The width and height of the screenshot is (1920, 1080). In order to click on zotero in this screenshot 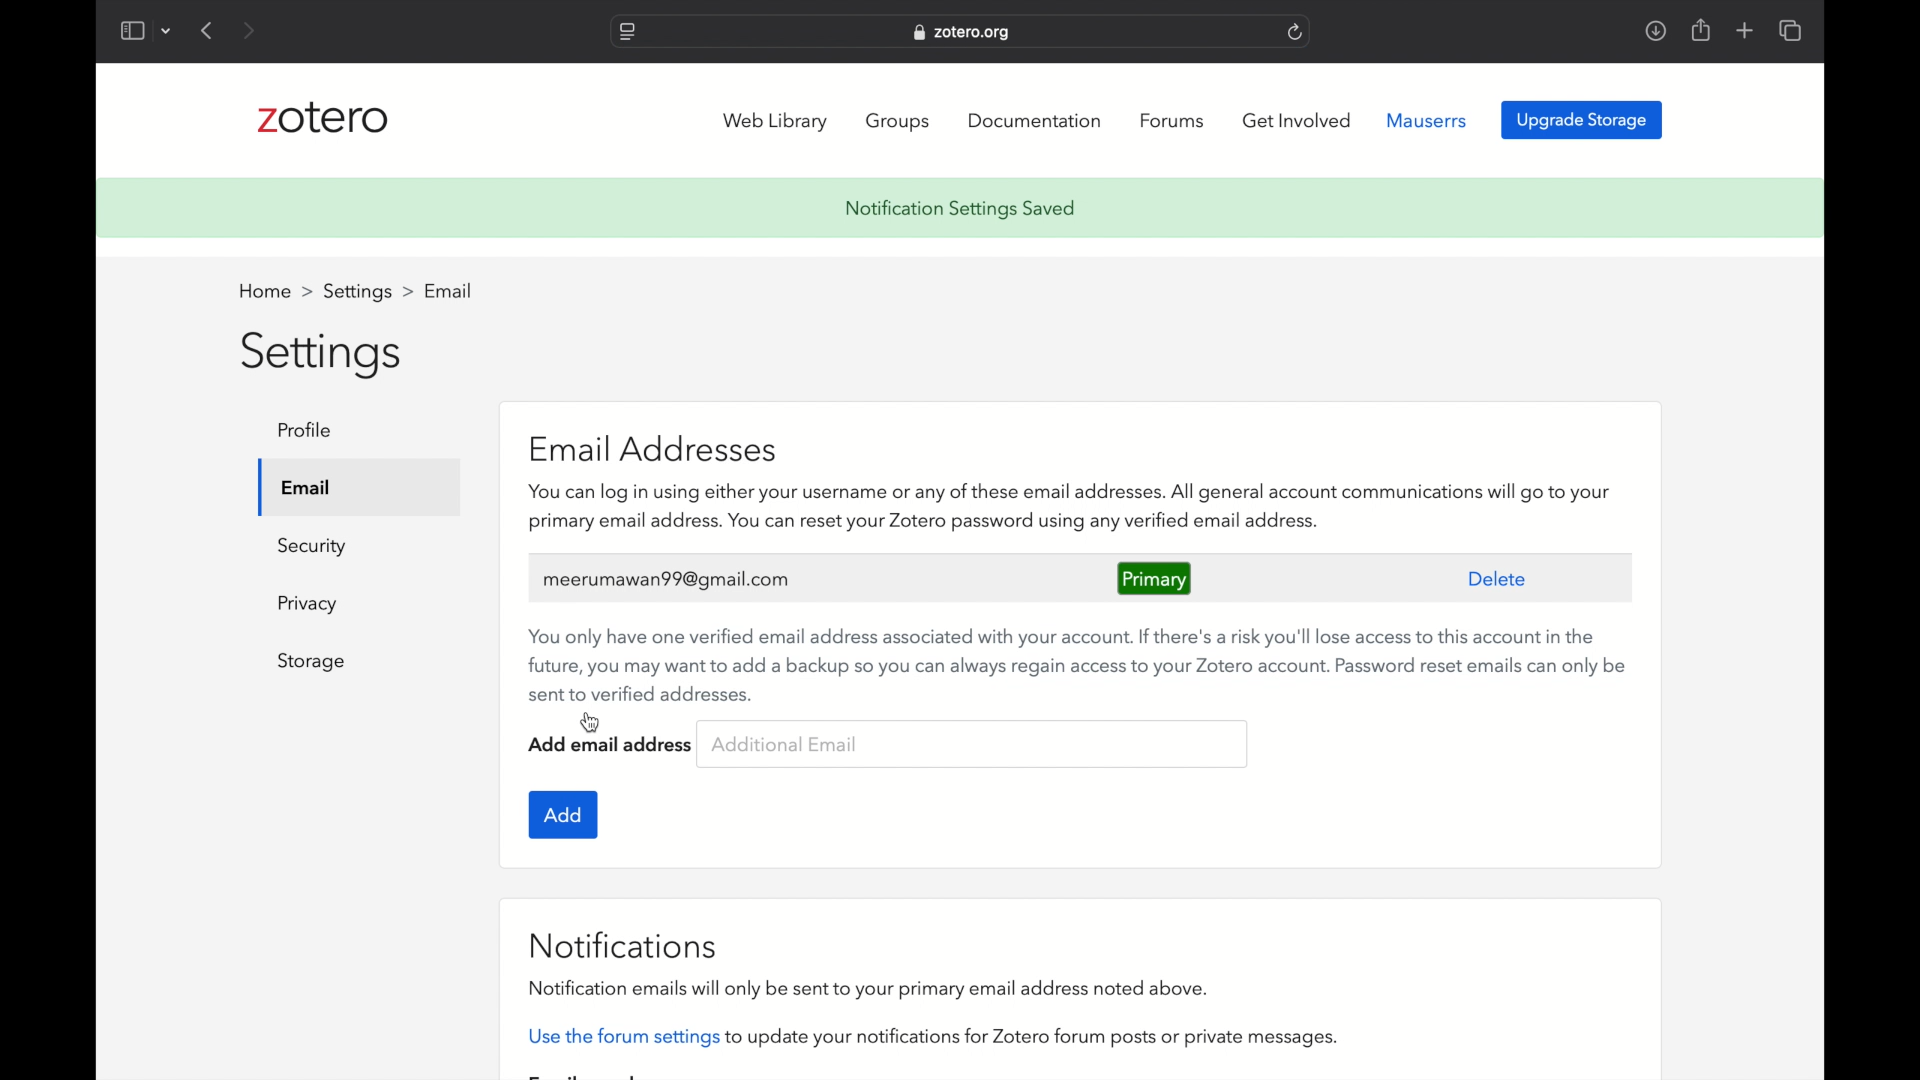, I will do `click(323, 121)`.